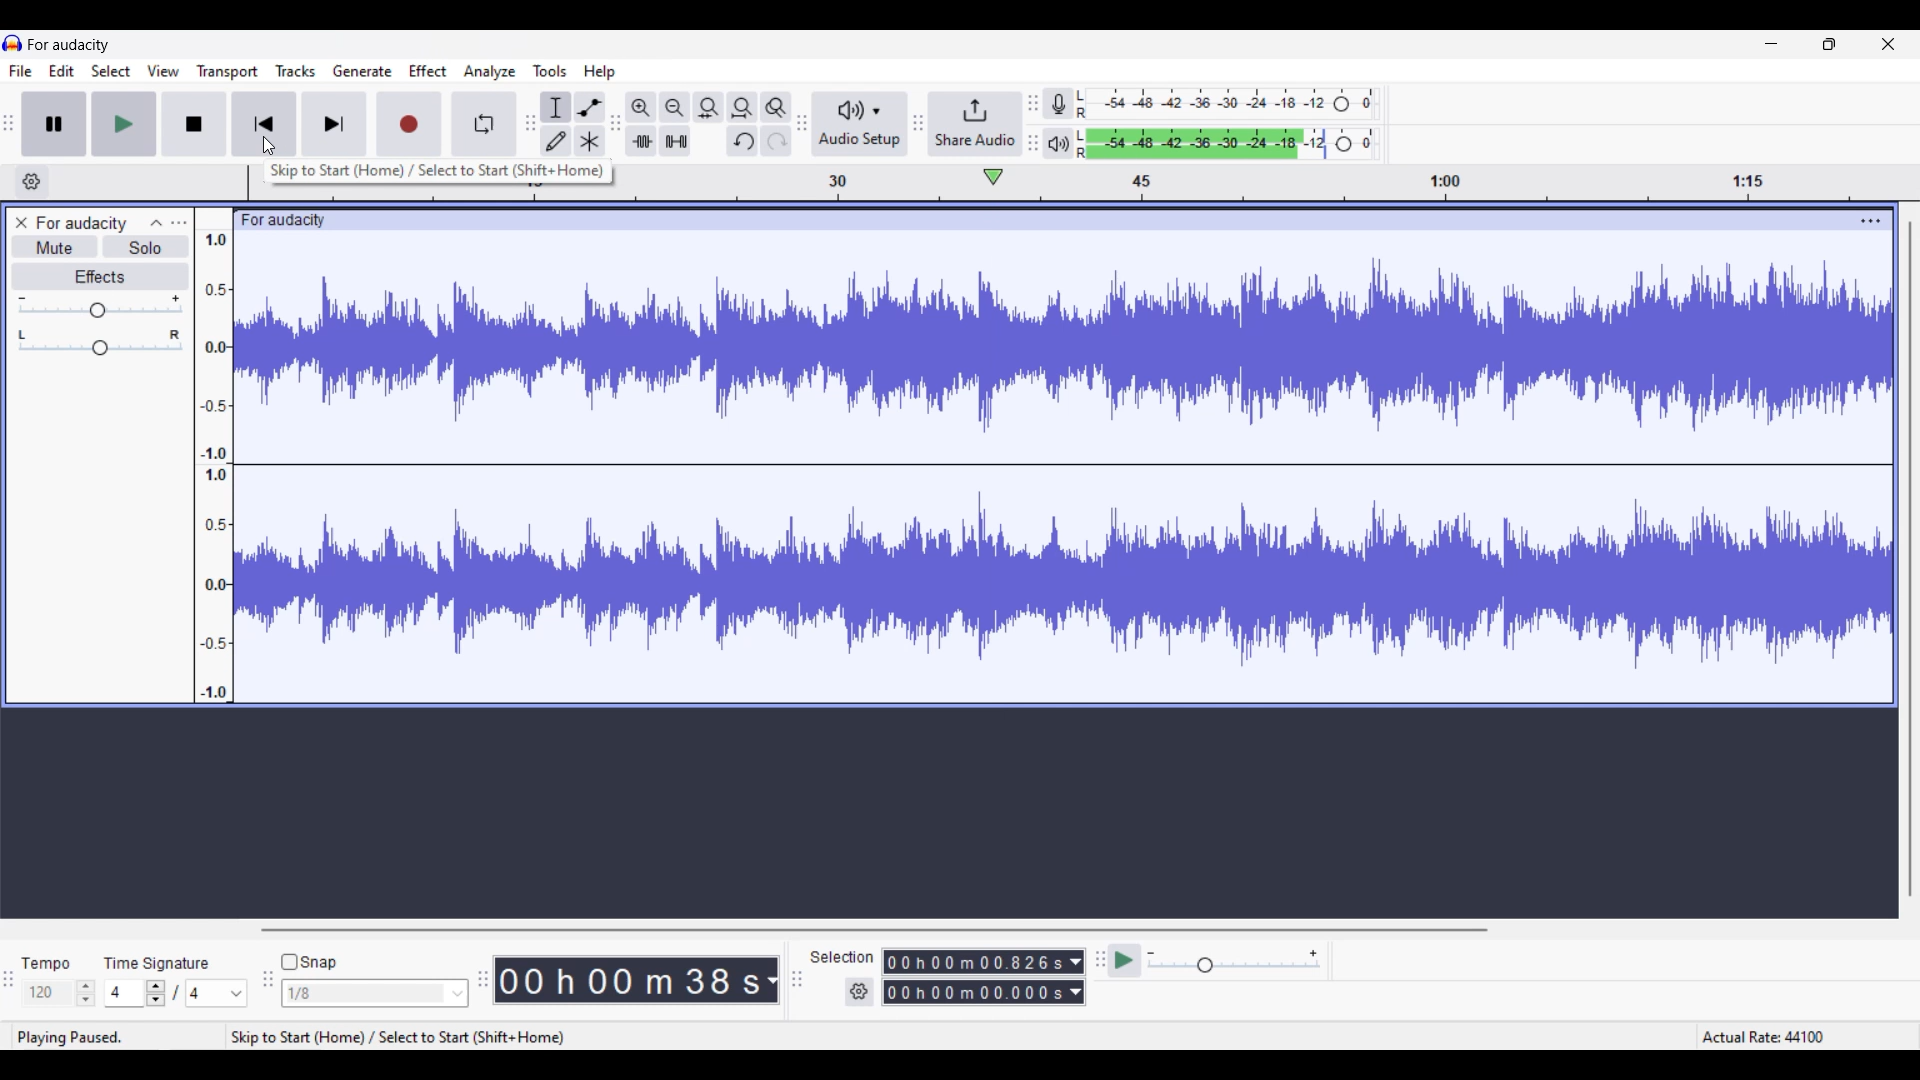  What do you see at coordinates (376, 993) in the screenshot?
I see `Snap options` at bounding box center [376, 993].